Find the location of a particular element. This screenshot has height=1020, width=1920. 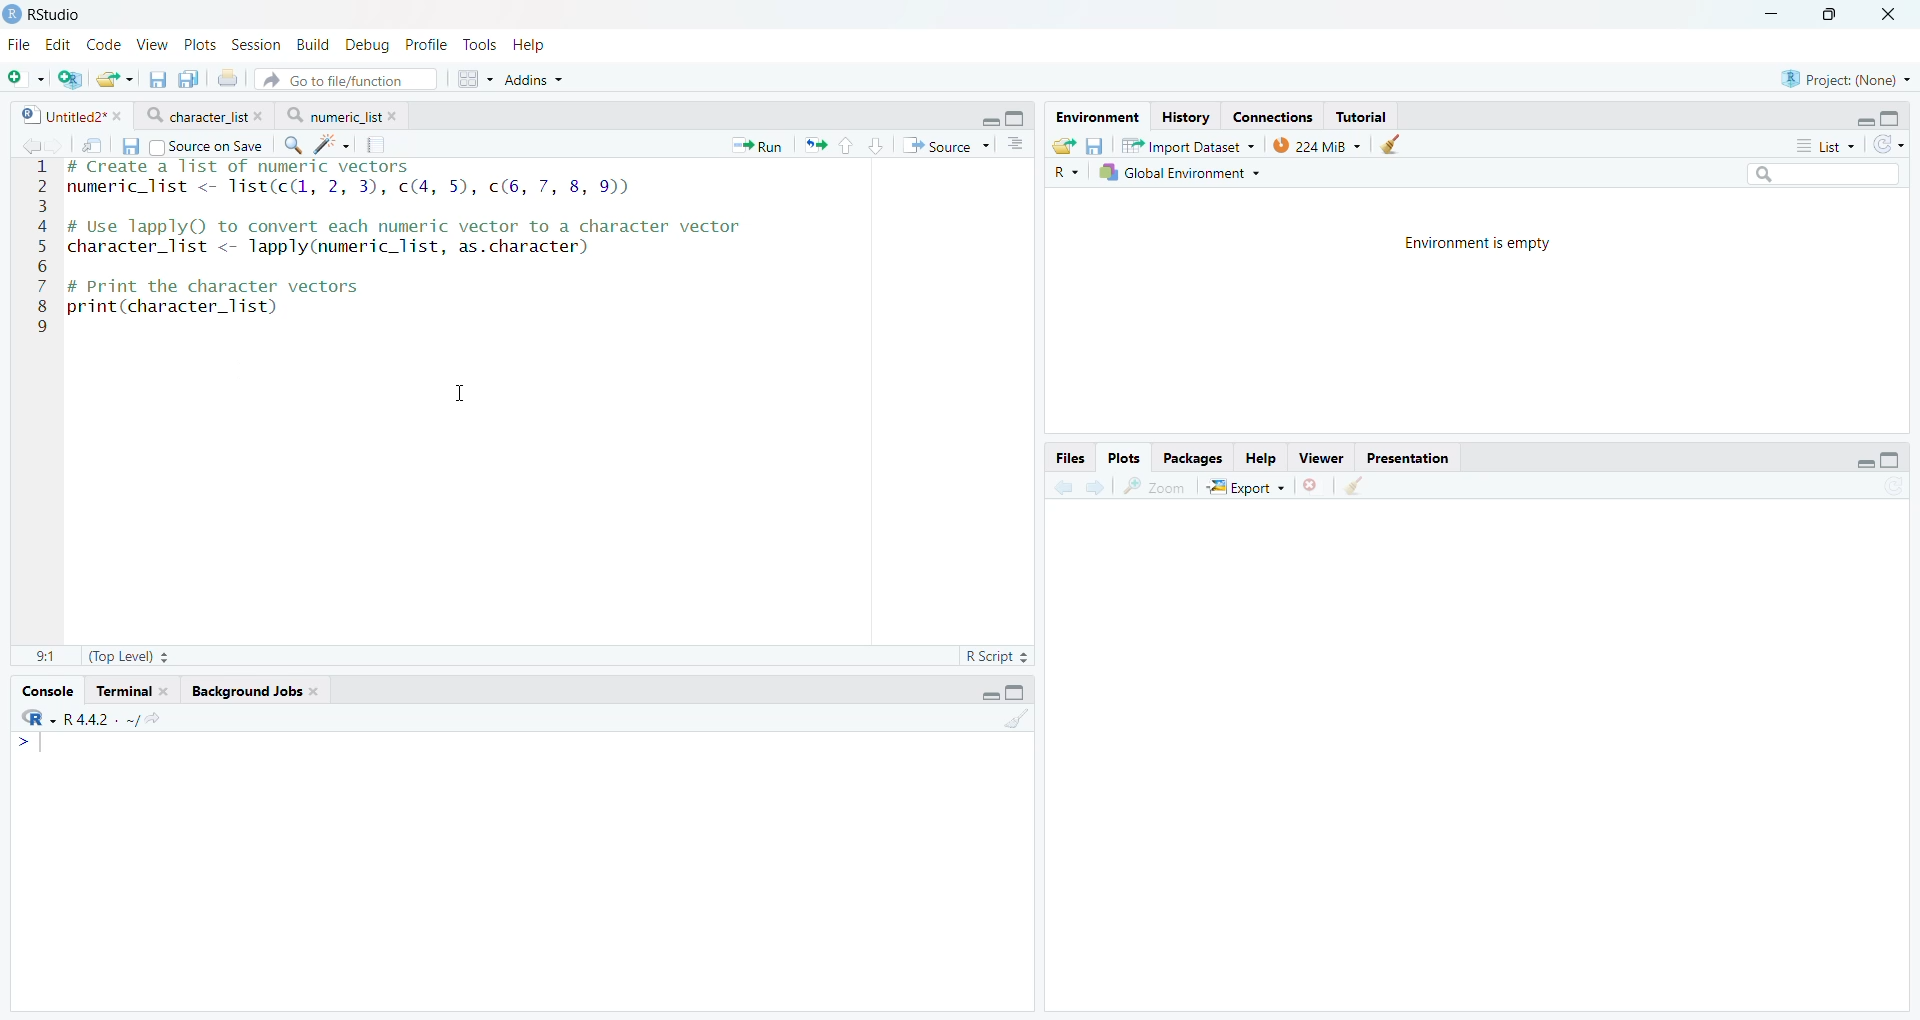

Hide is located at coordinates (1863, 120).